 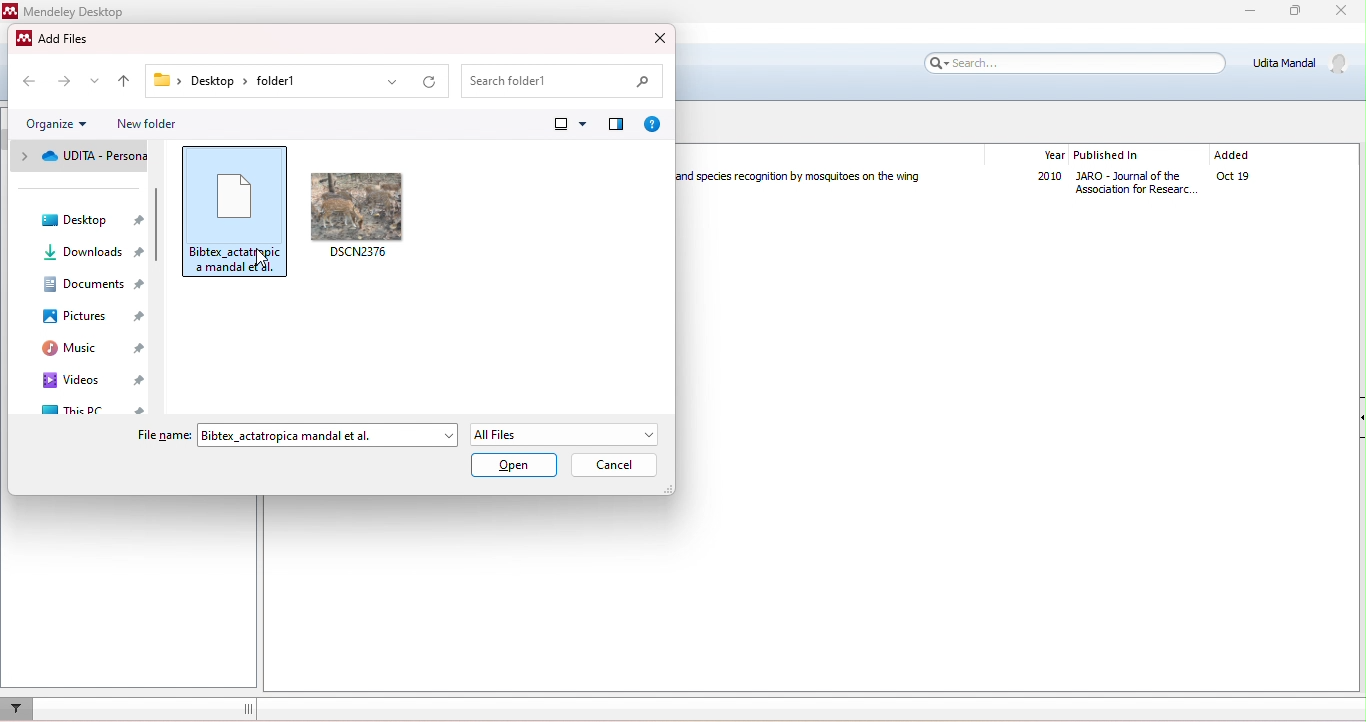 What do you see at coordinates (92, 383) in the screenshot?
I see `videos` at bounding box center [92, 383].